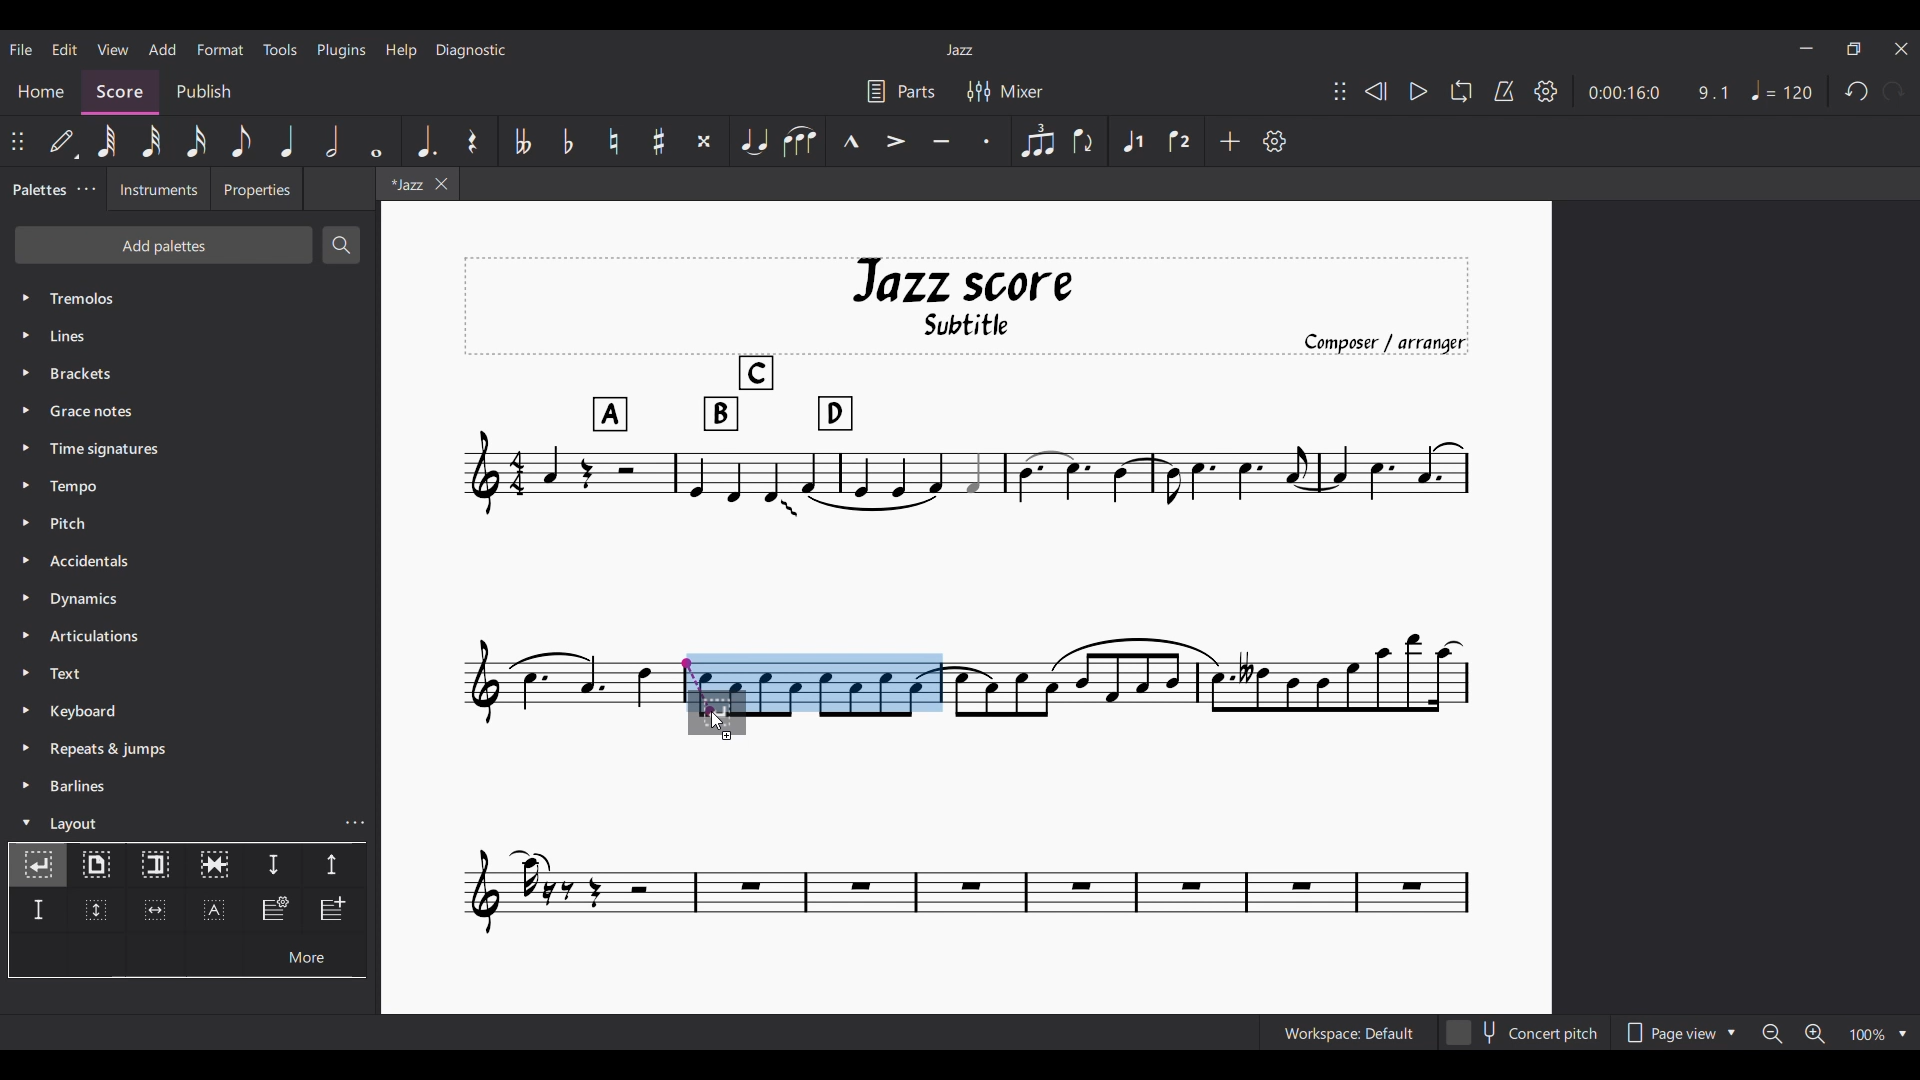 The width and height of the screenshot is (1920, 1080). I want to click on Staff spacer fixed down, so click(38, 910).